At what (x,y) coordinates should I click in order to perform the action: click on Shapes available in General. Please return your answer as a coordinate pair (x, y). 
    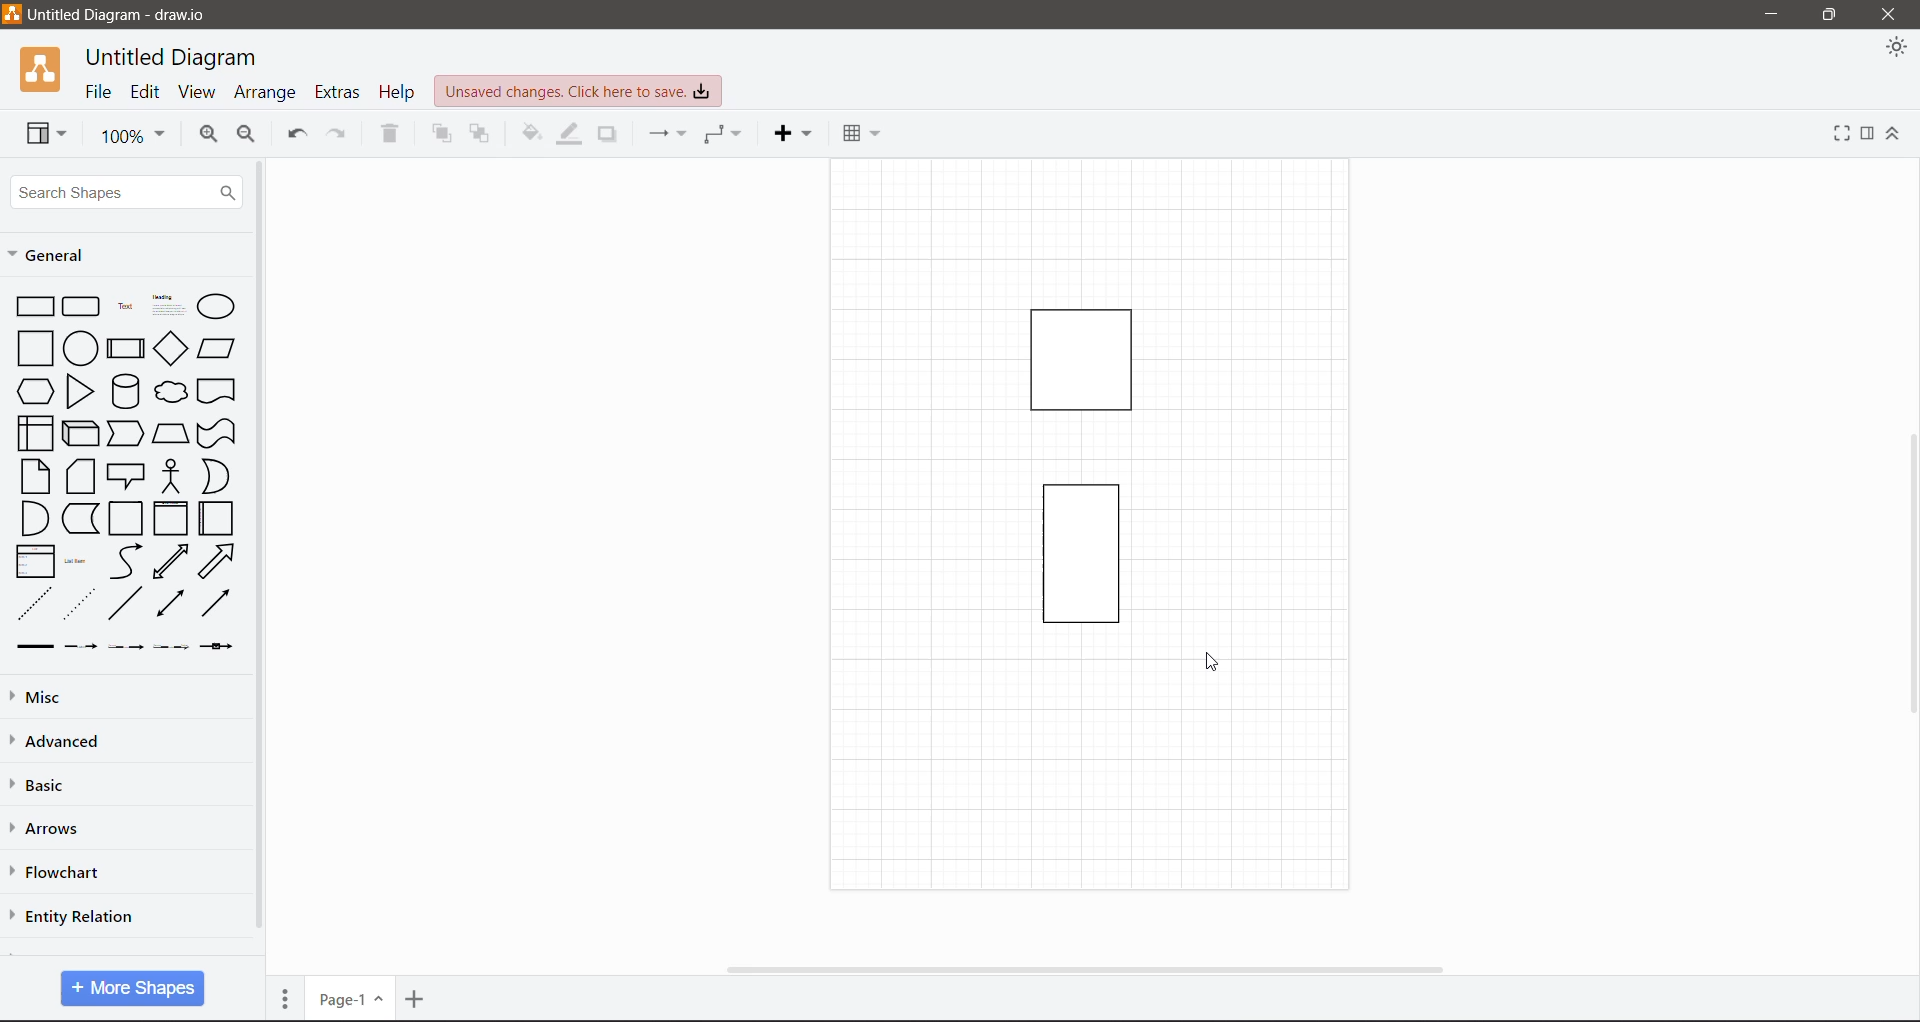
    Looking at the image, I should click on (122, 472).